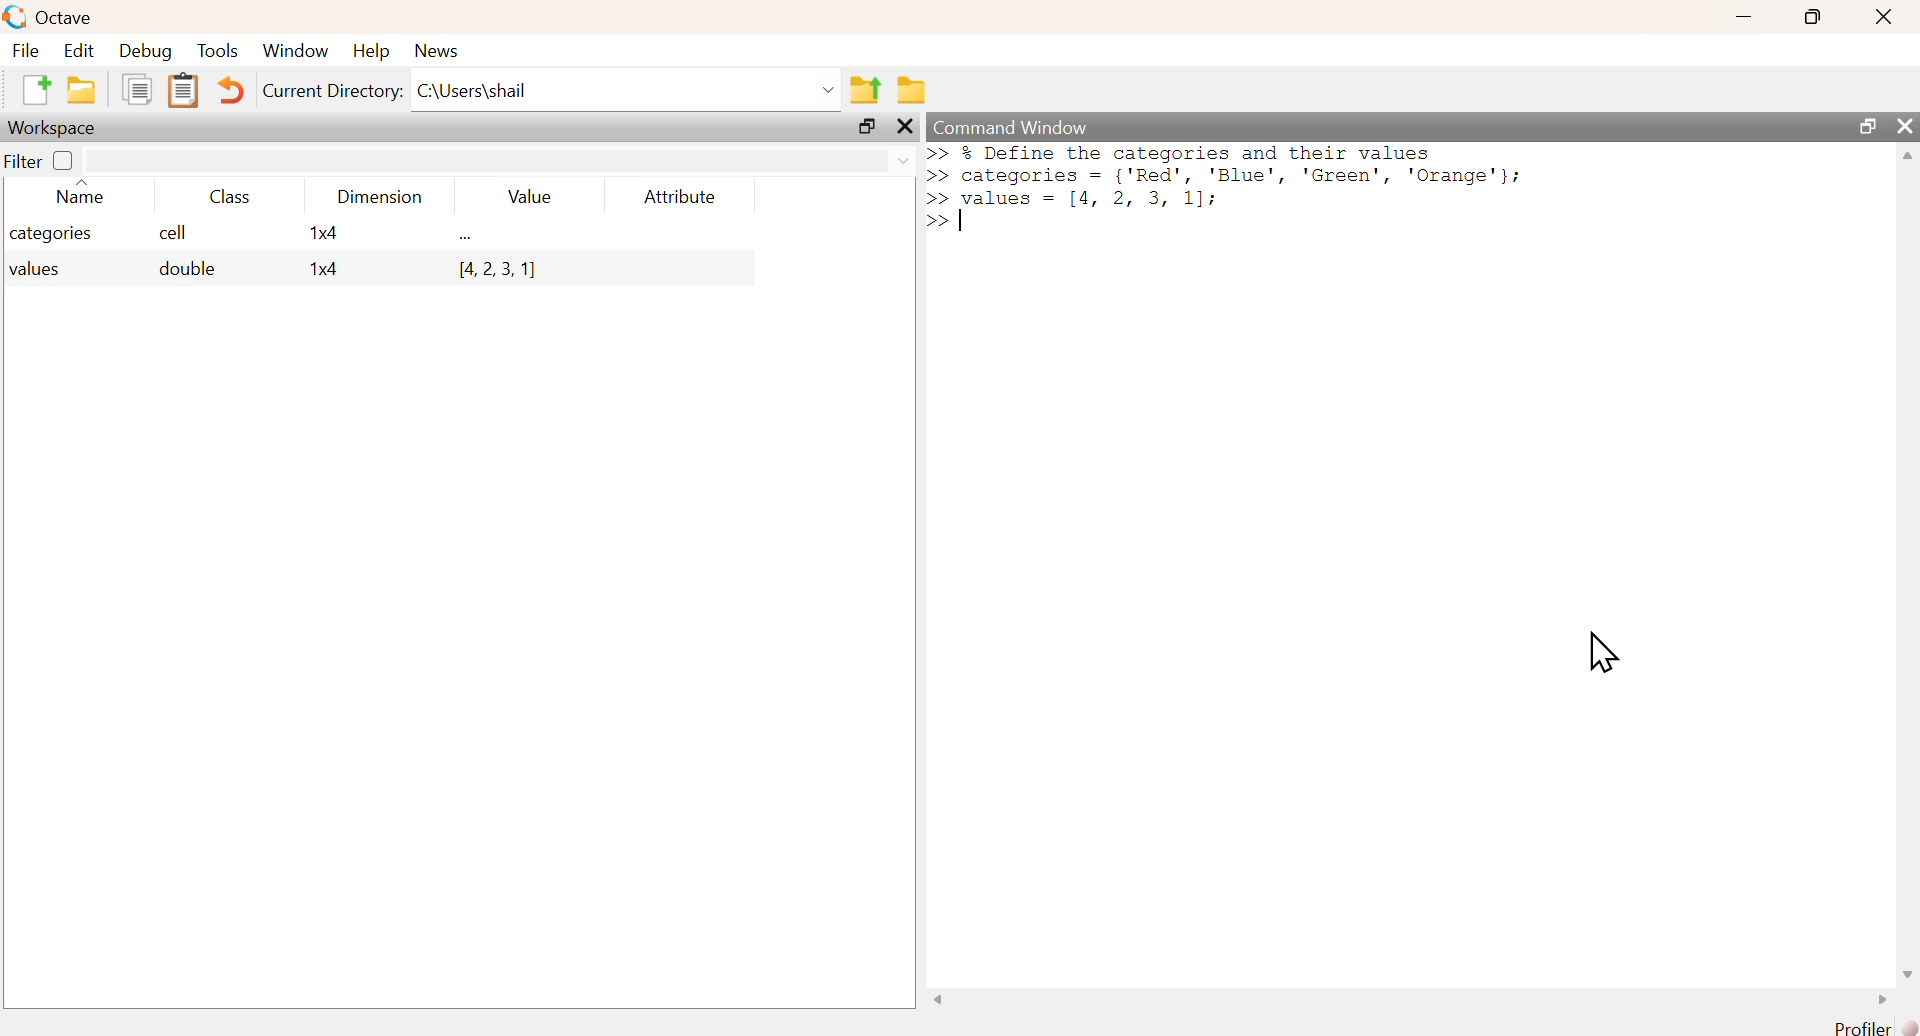  I want to click on cell, so click(174, 231).